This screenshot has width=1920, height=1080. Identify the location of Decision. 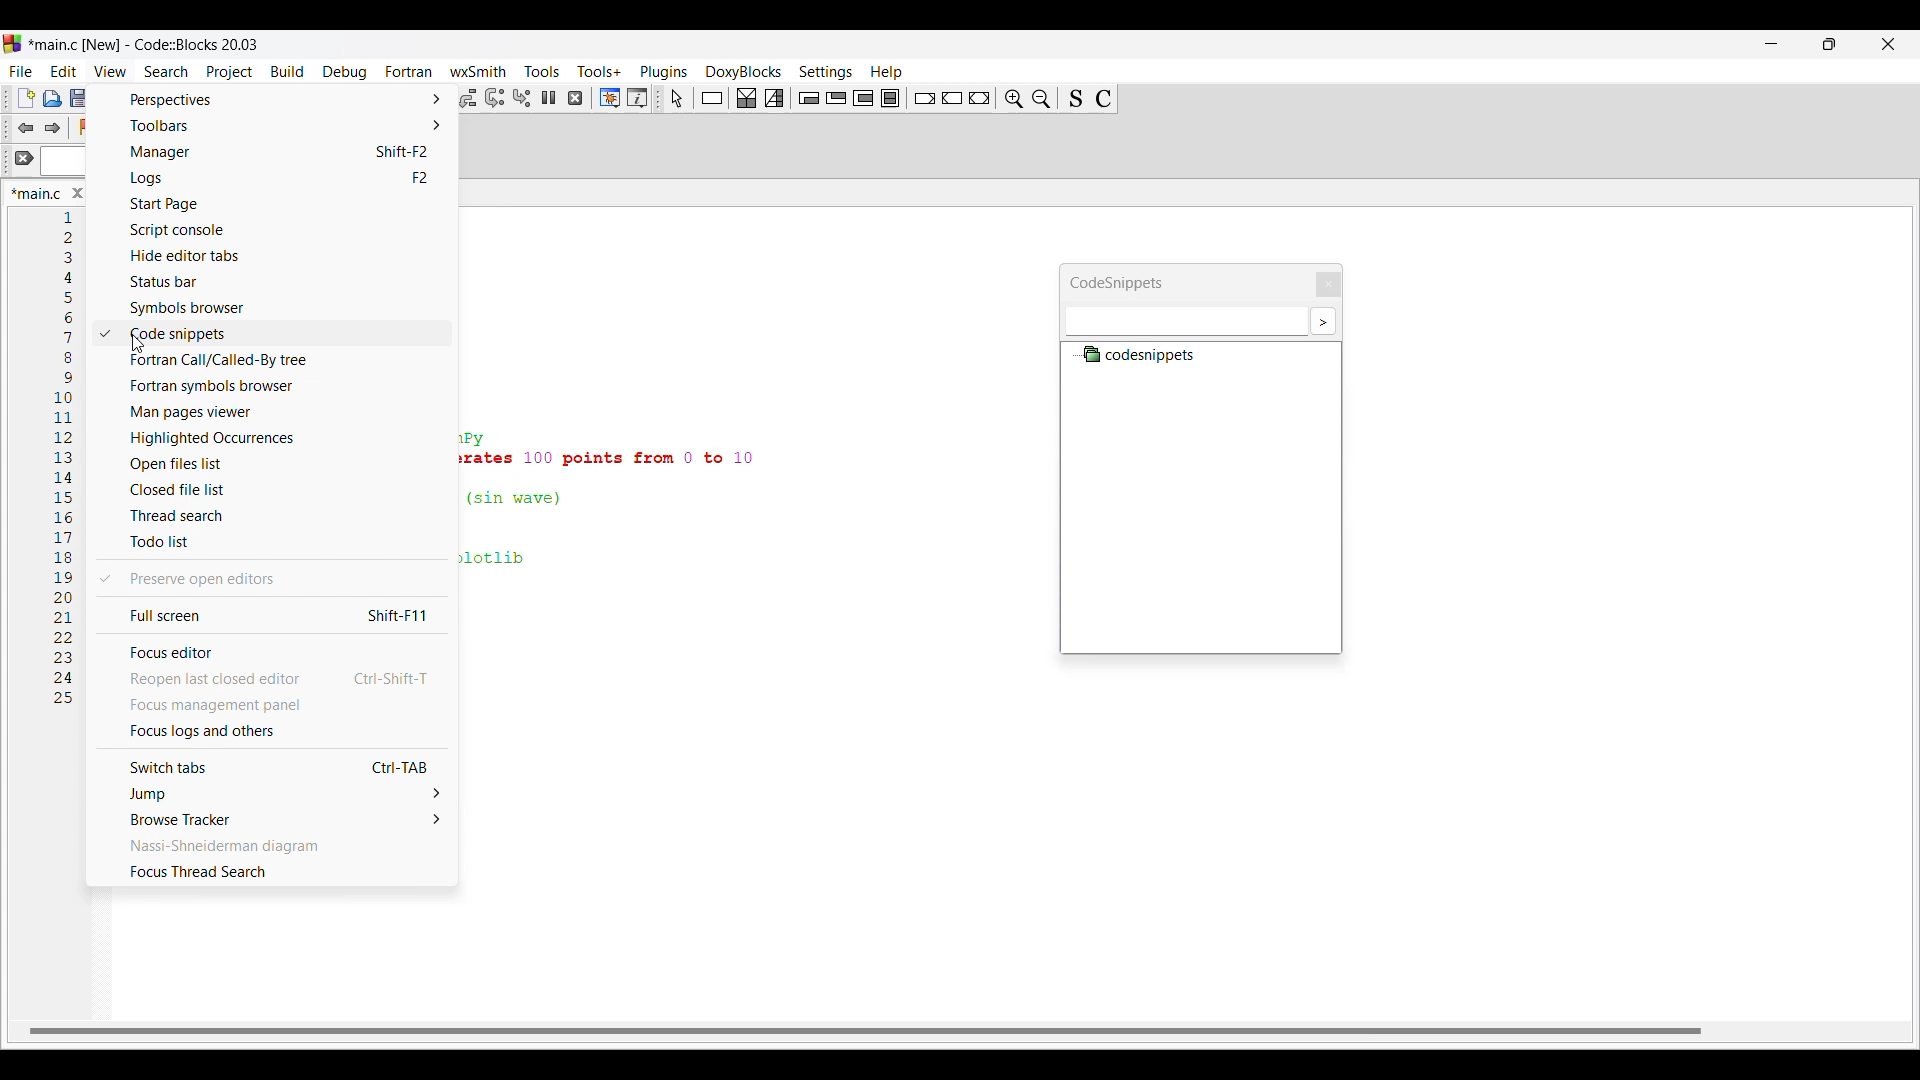
(746, 98).